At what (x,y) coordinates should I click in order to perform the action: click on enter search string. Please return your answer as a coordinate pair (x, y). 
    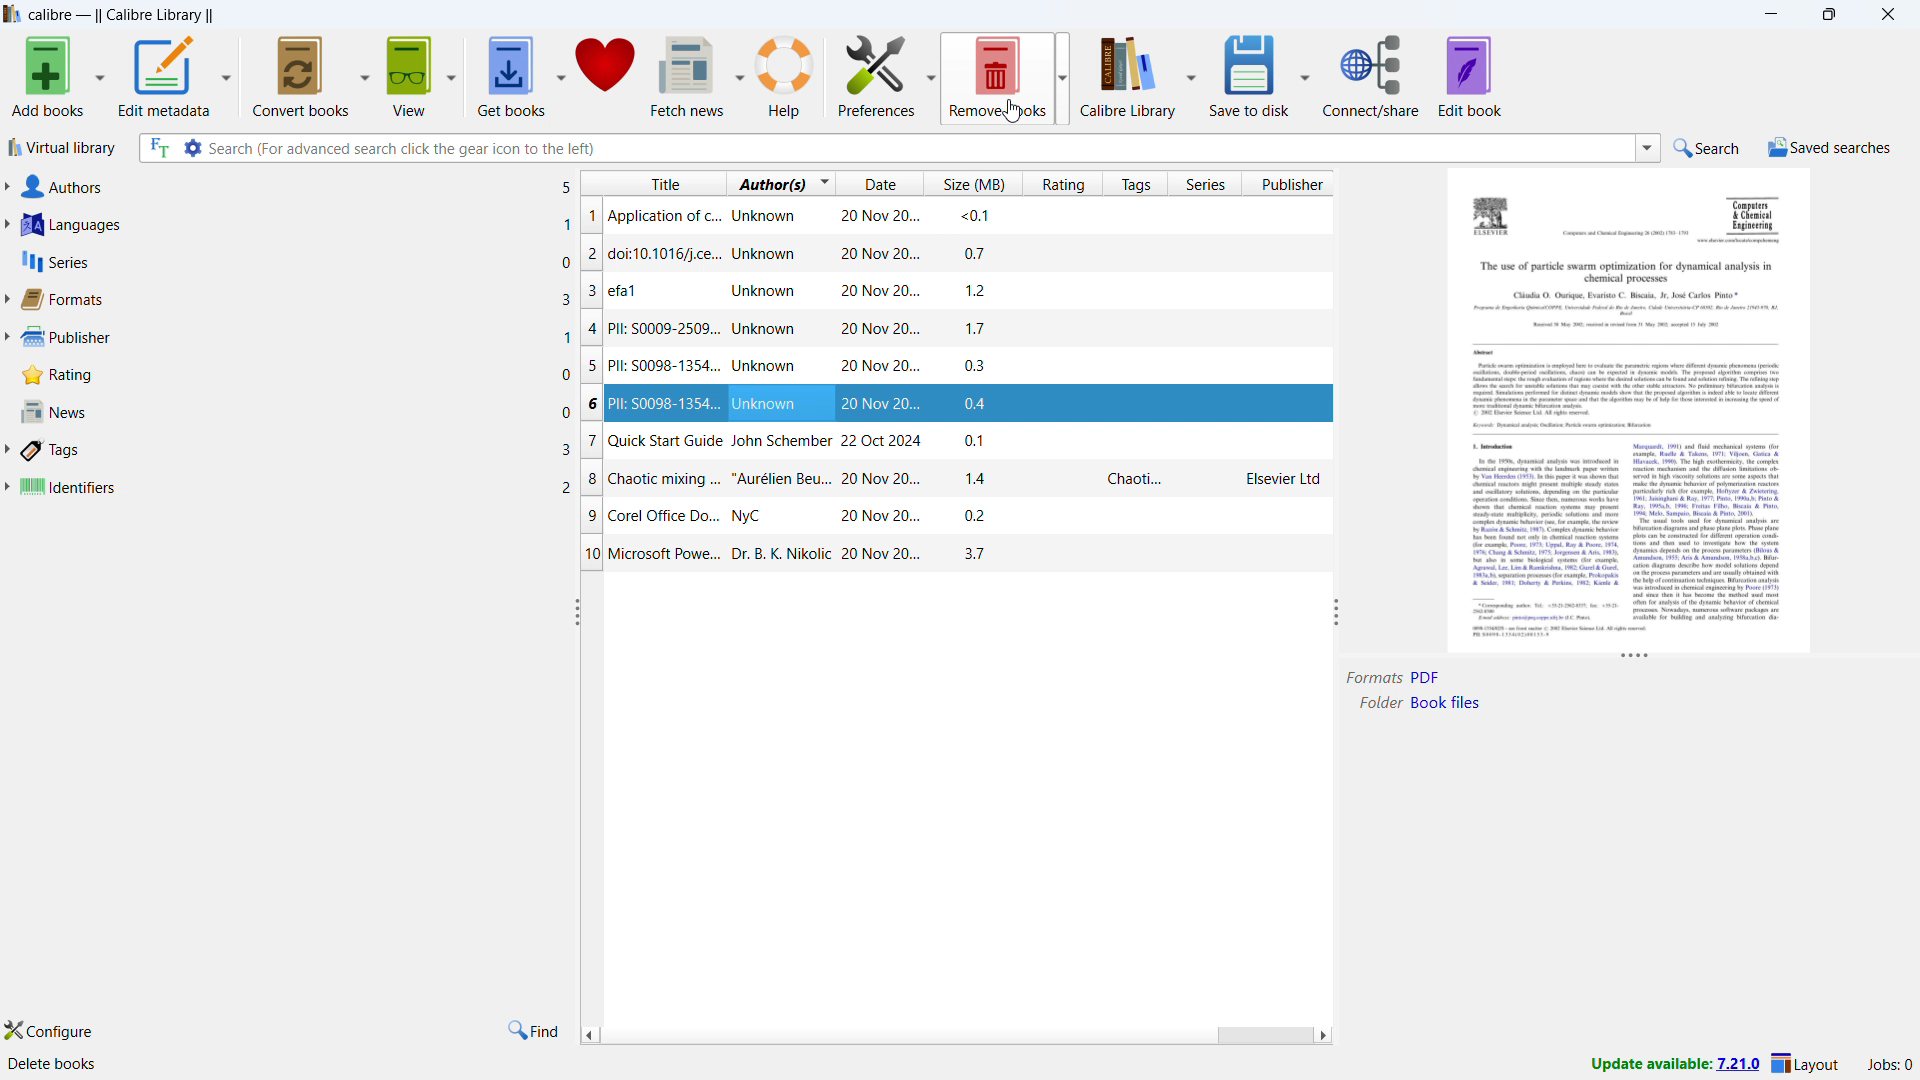
    Looking at the image, I should click on (918, 148).